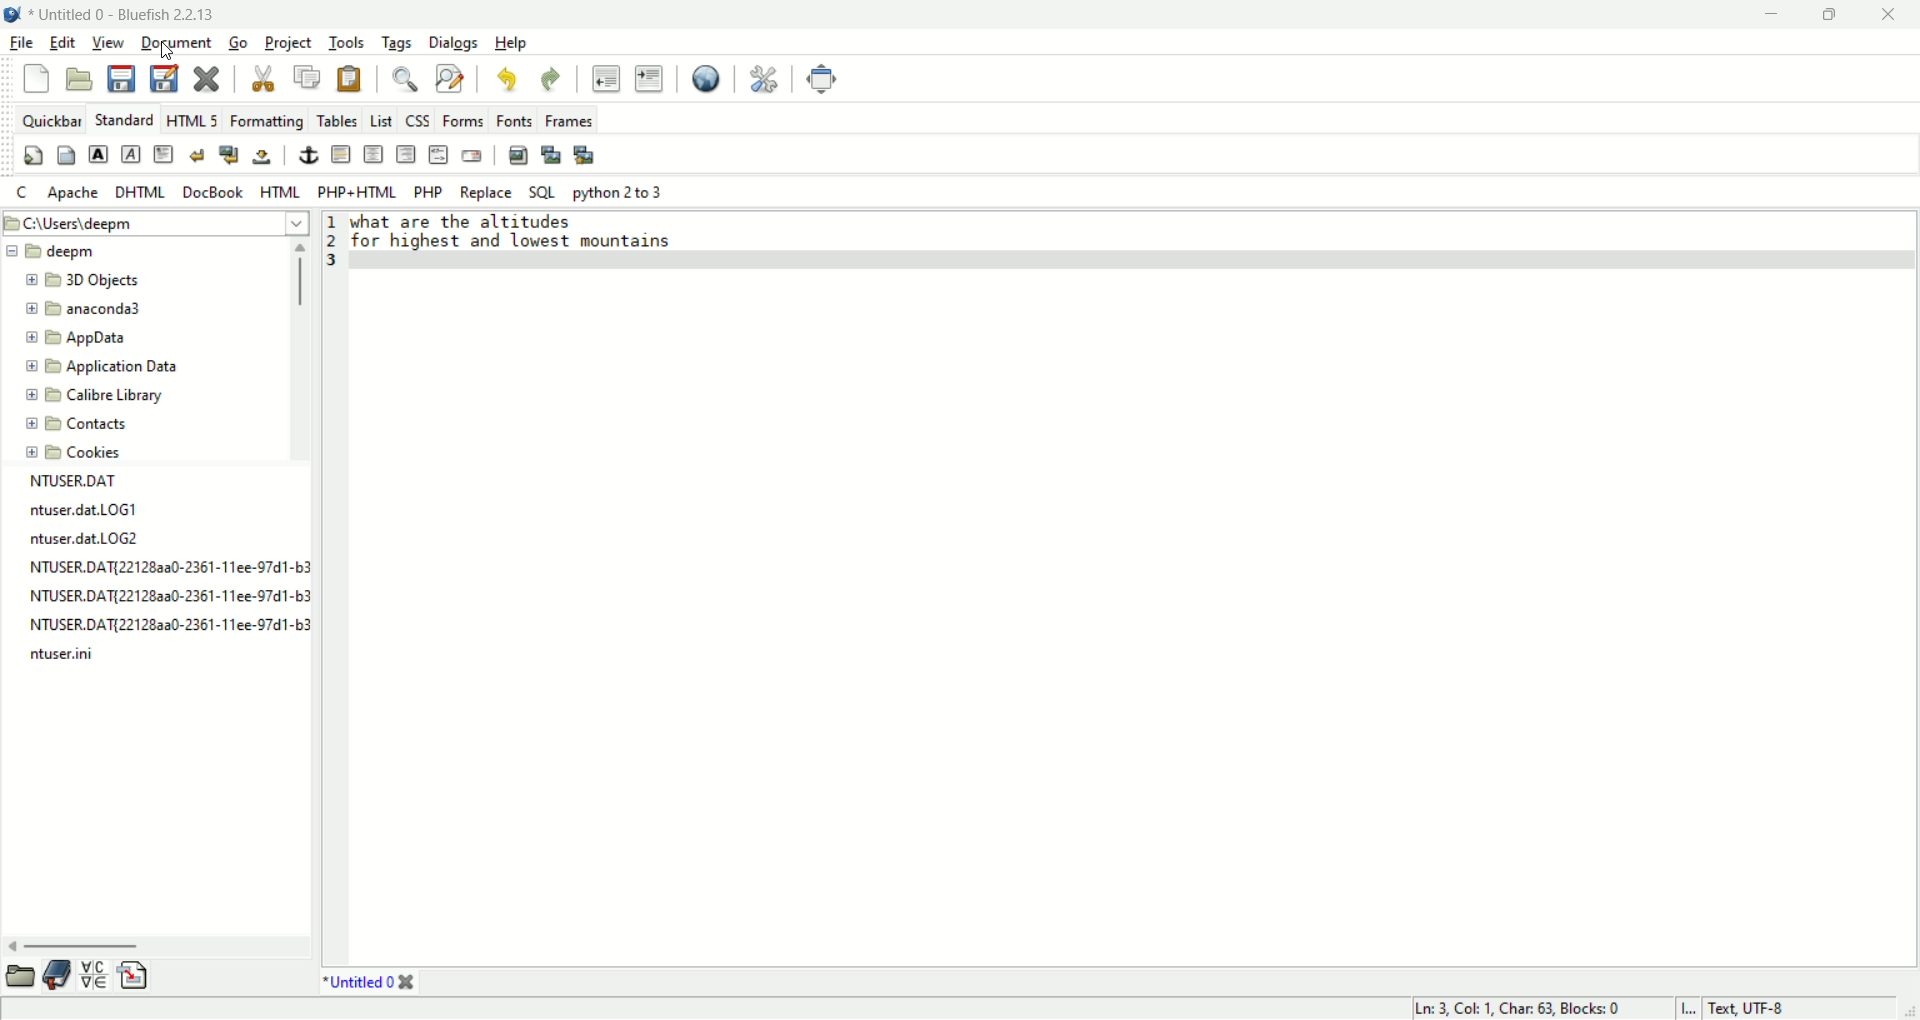  What do you see at coordinates (96, 154) in the screenshot?
I see `strong` at bounding box center [96, 154].